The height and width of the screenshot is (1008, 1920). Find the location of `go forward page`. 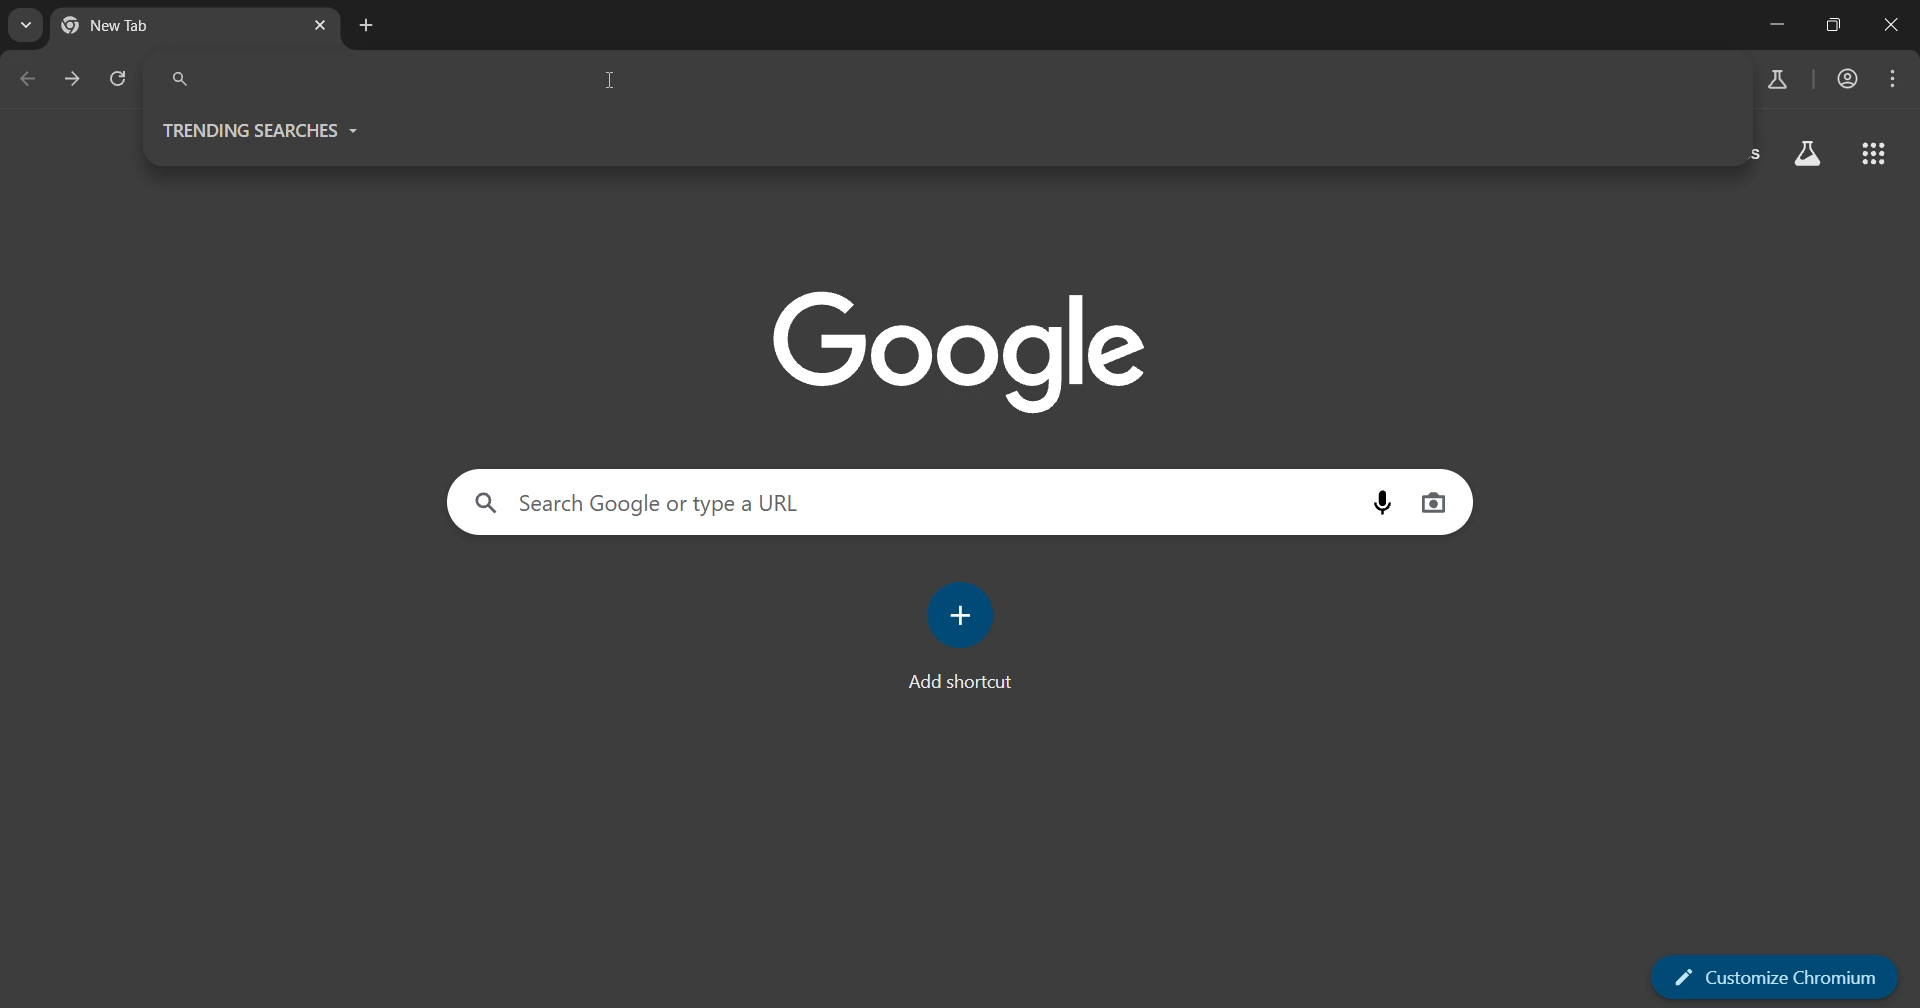

go forward page is located at coordinates (72, 78).